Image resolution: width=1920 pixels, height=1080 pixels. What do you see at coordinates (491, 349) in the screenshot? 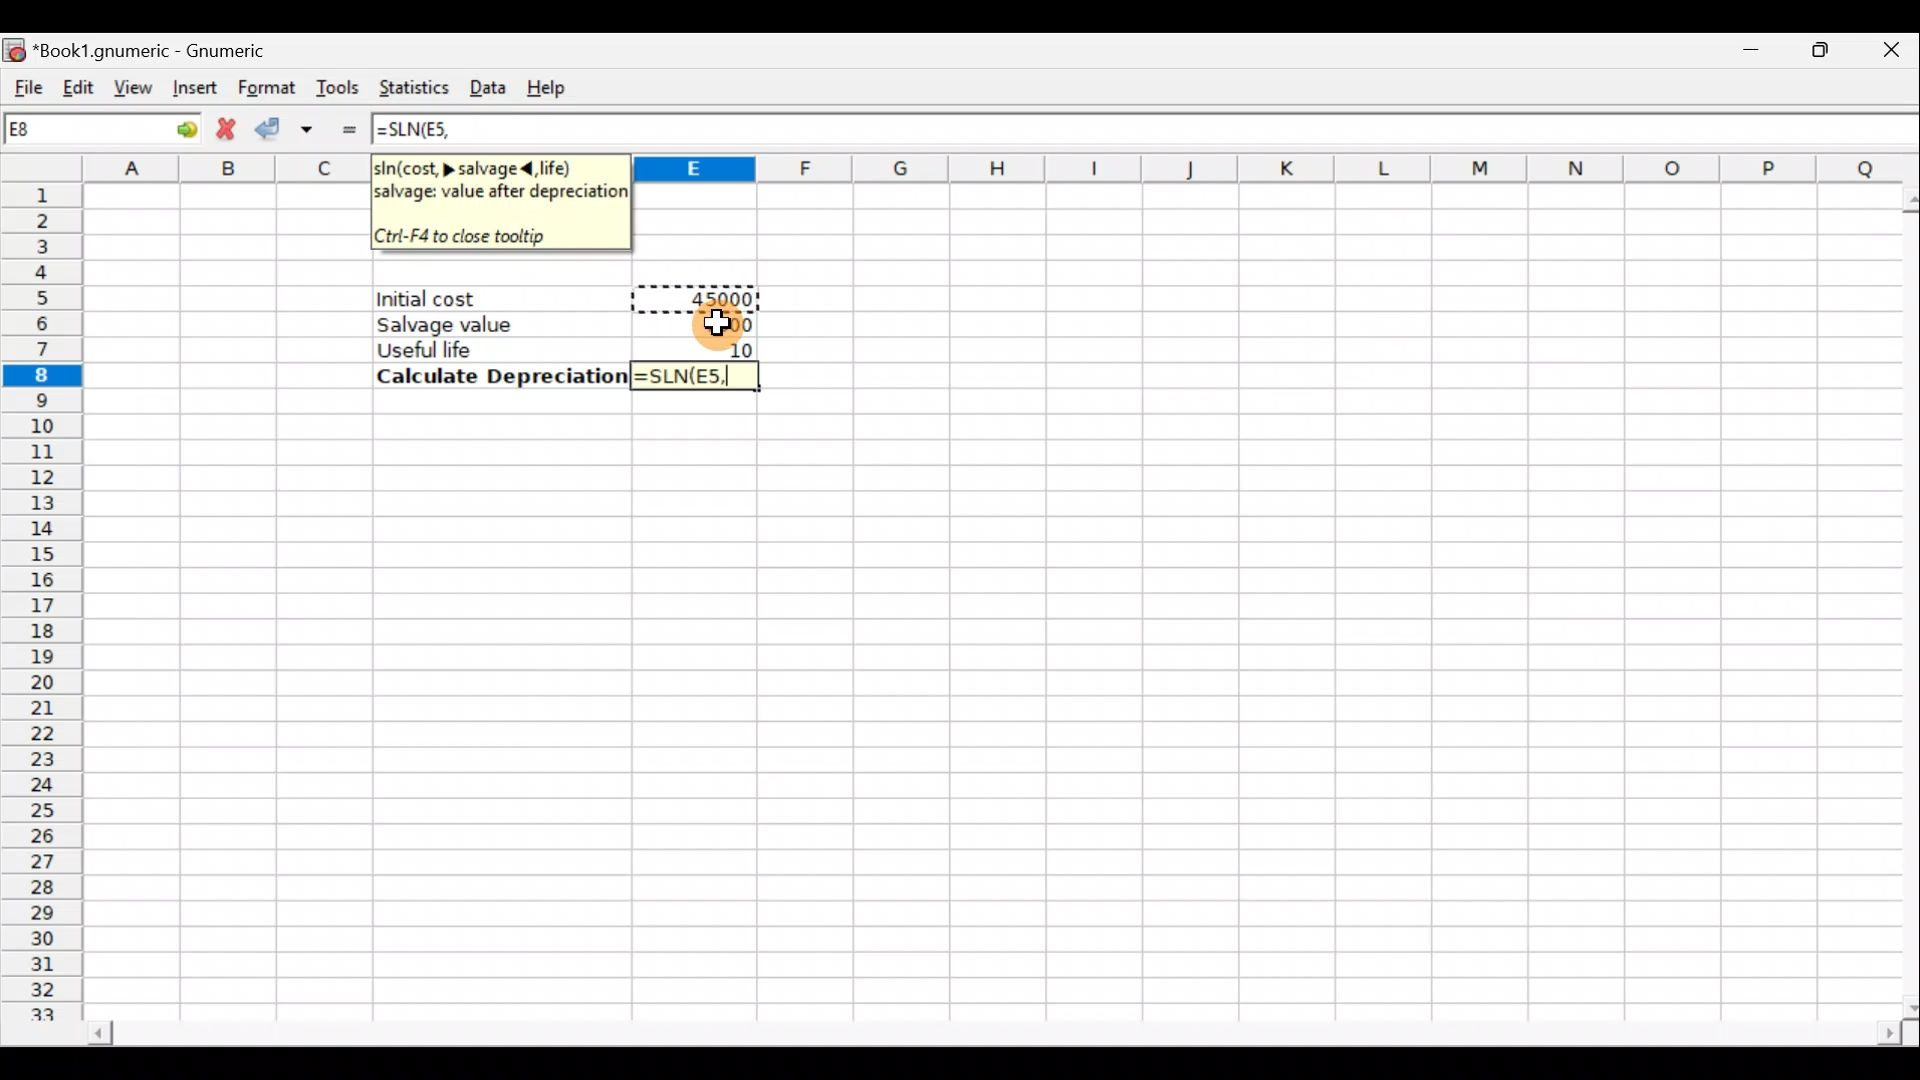
I see `Useful life` at bounding box center [491, 349].